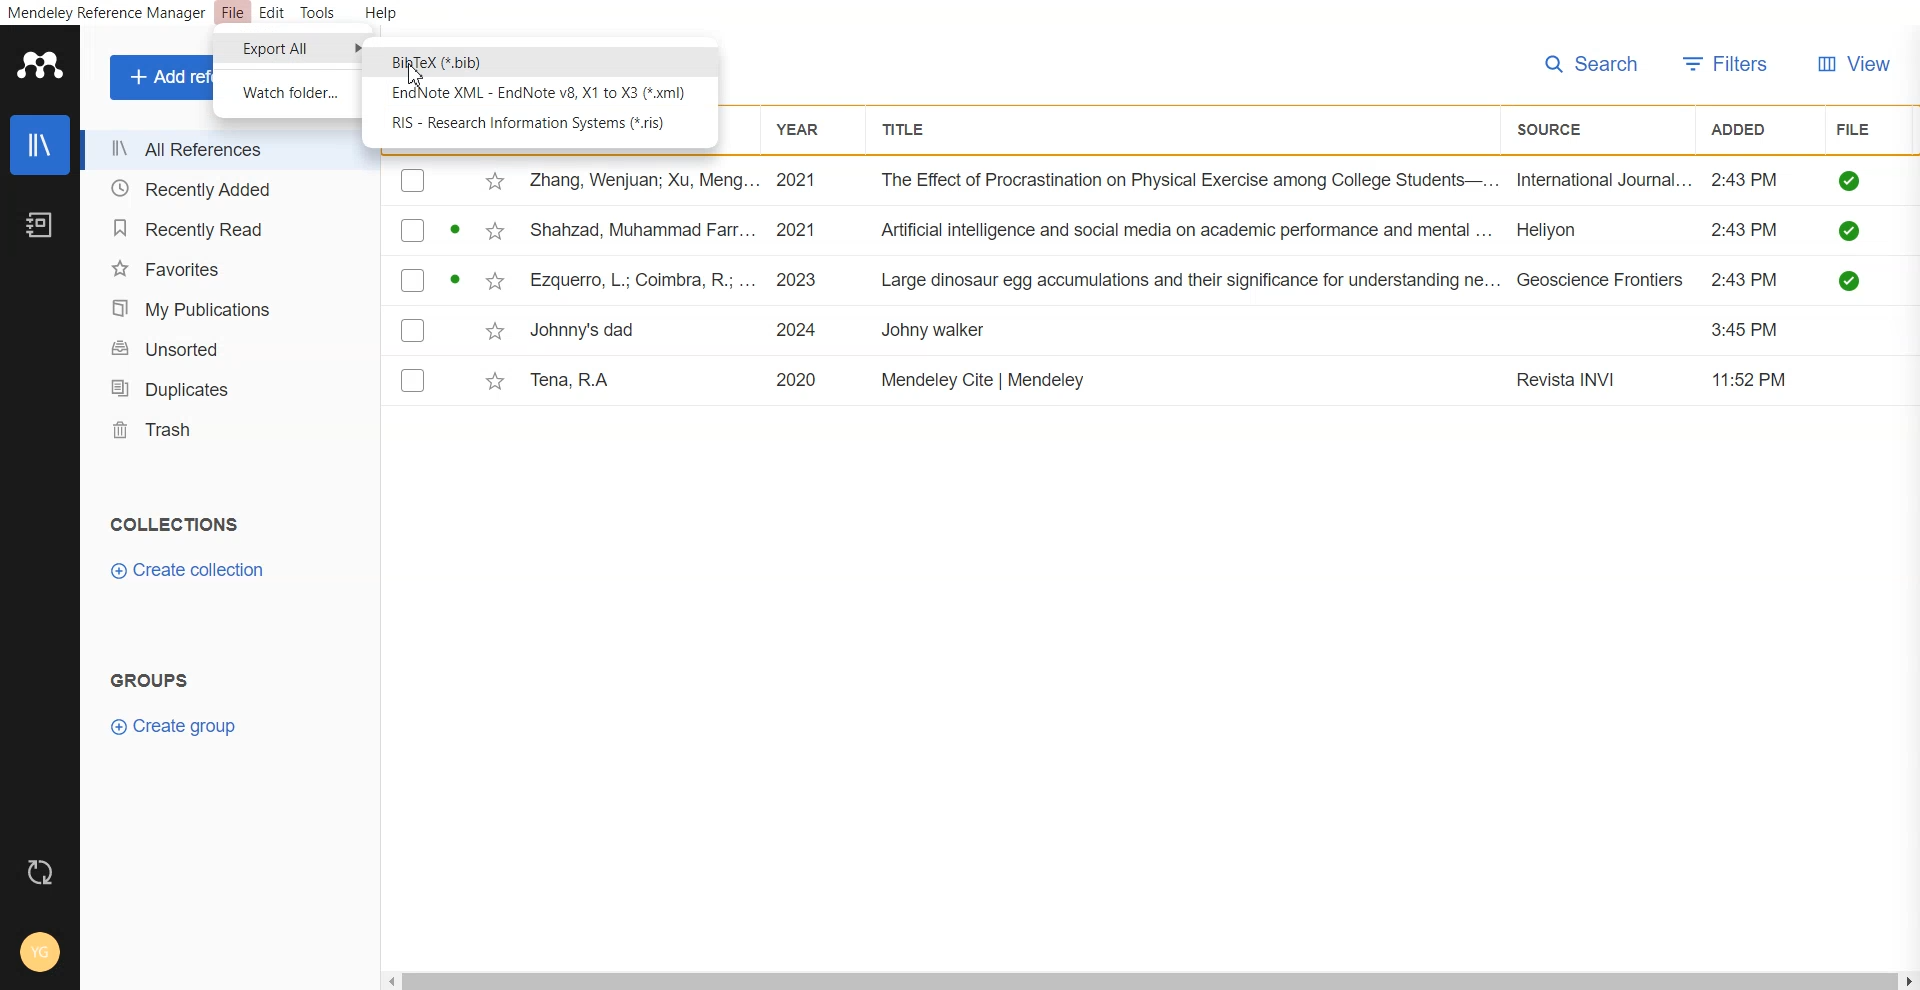  I want to click on Added, so click(1749, 127).